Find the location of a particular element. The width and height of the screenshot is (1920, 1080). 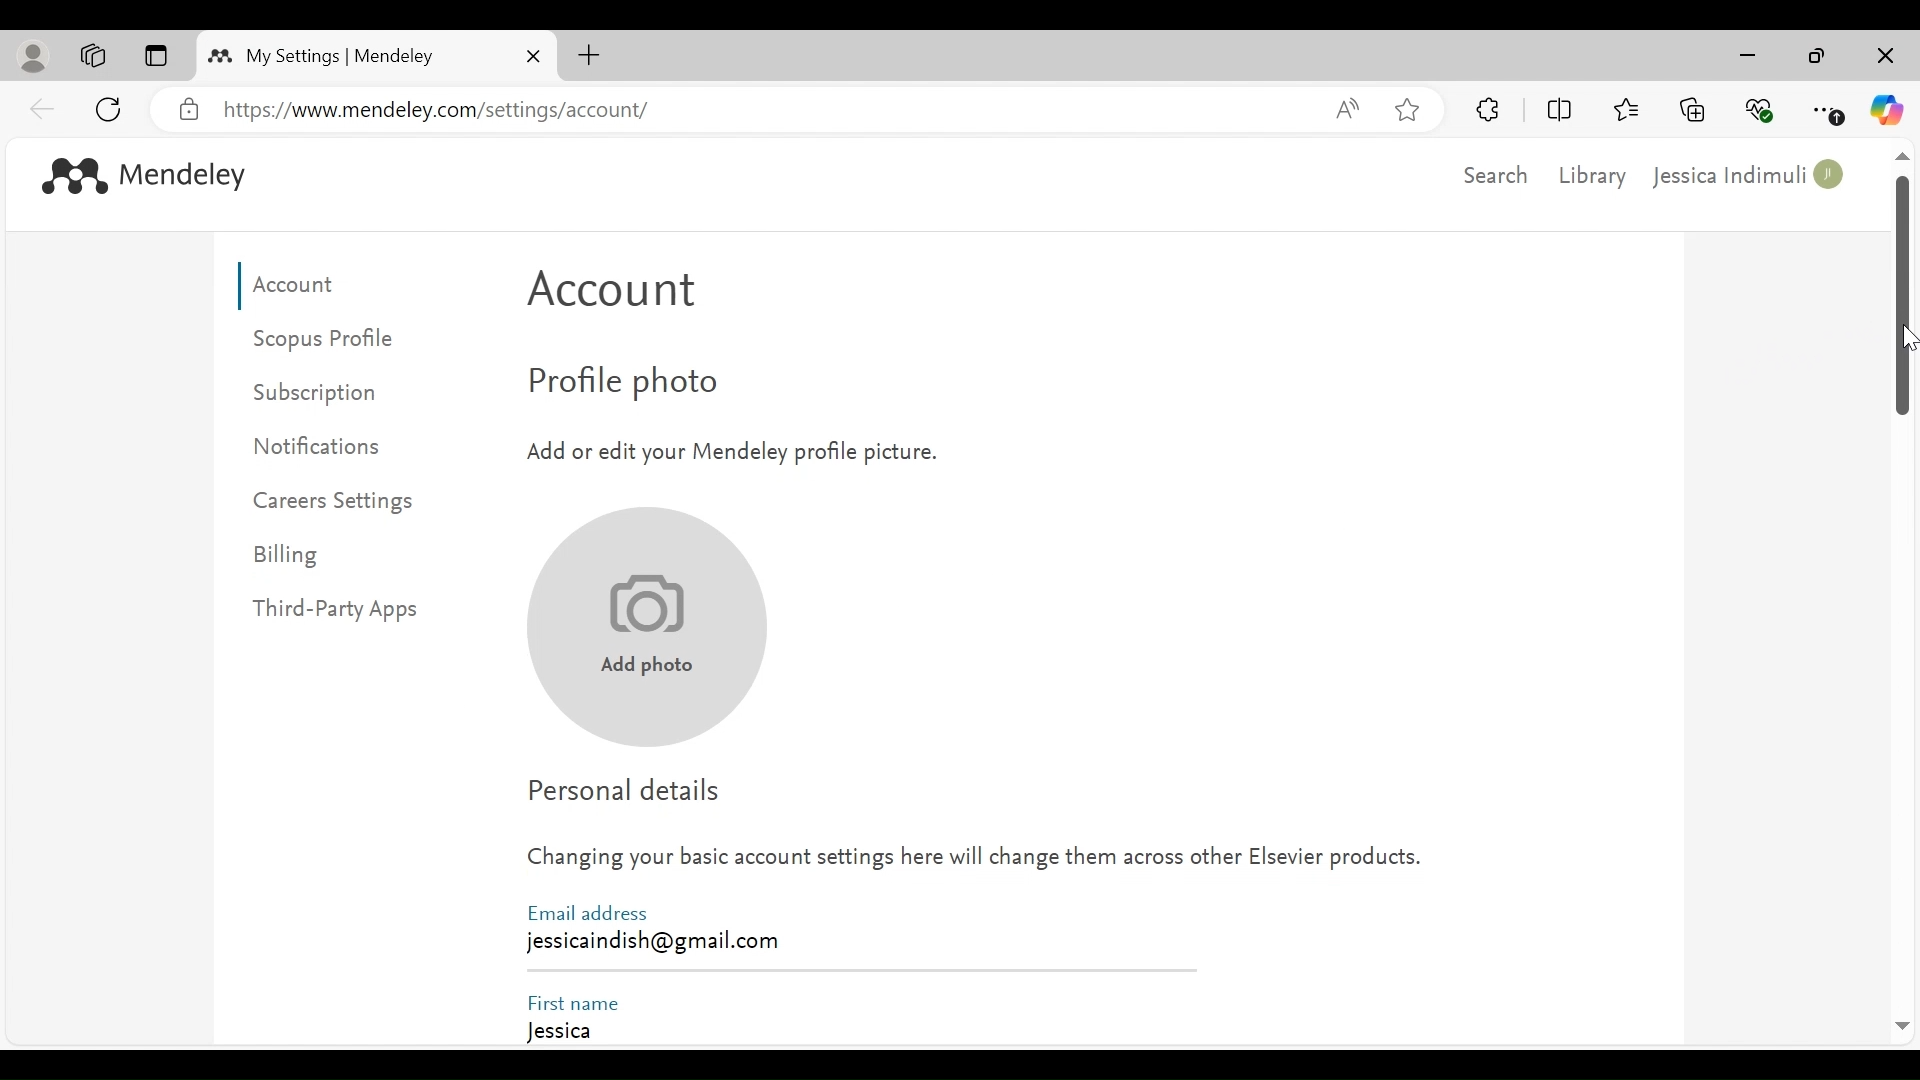

back is located at coordinates (43, 108).